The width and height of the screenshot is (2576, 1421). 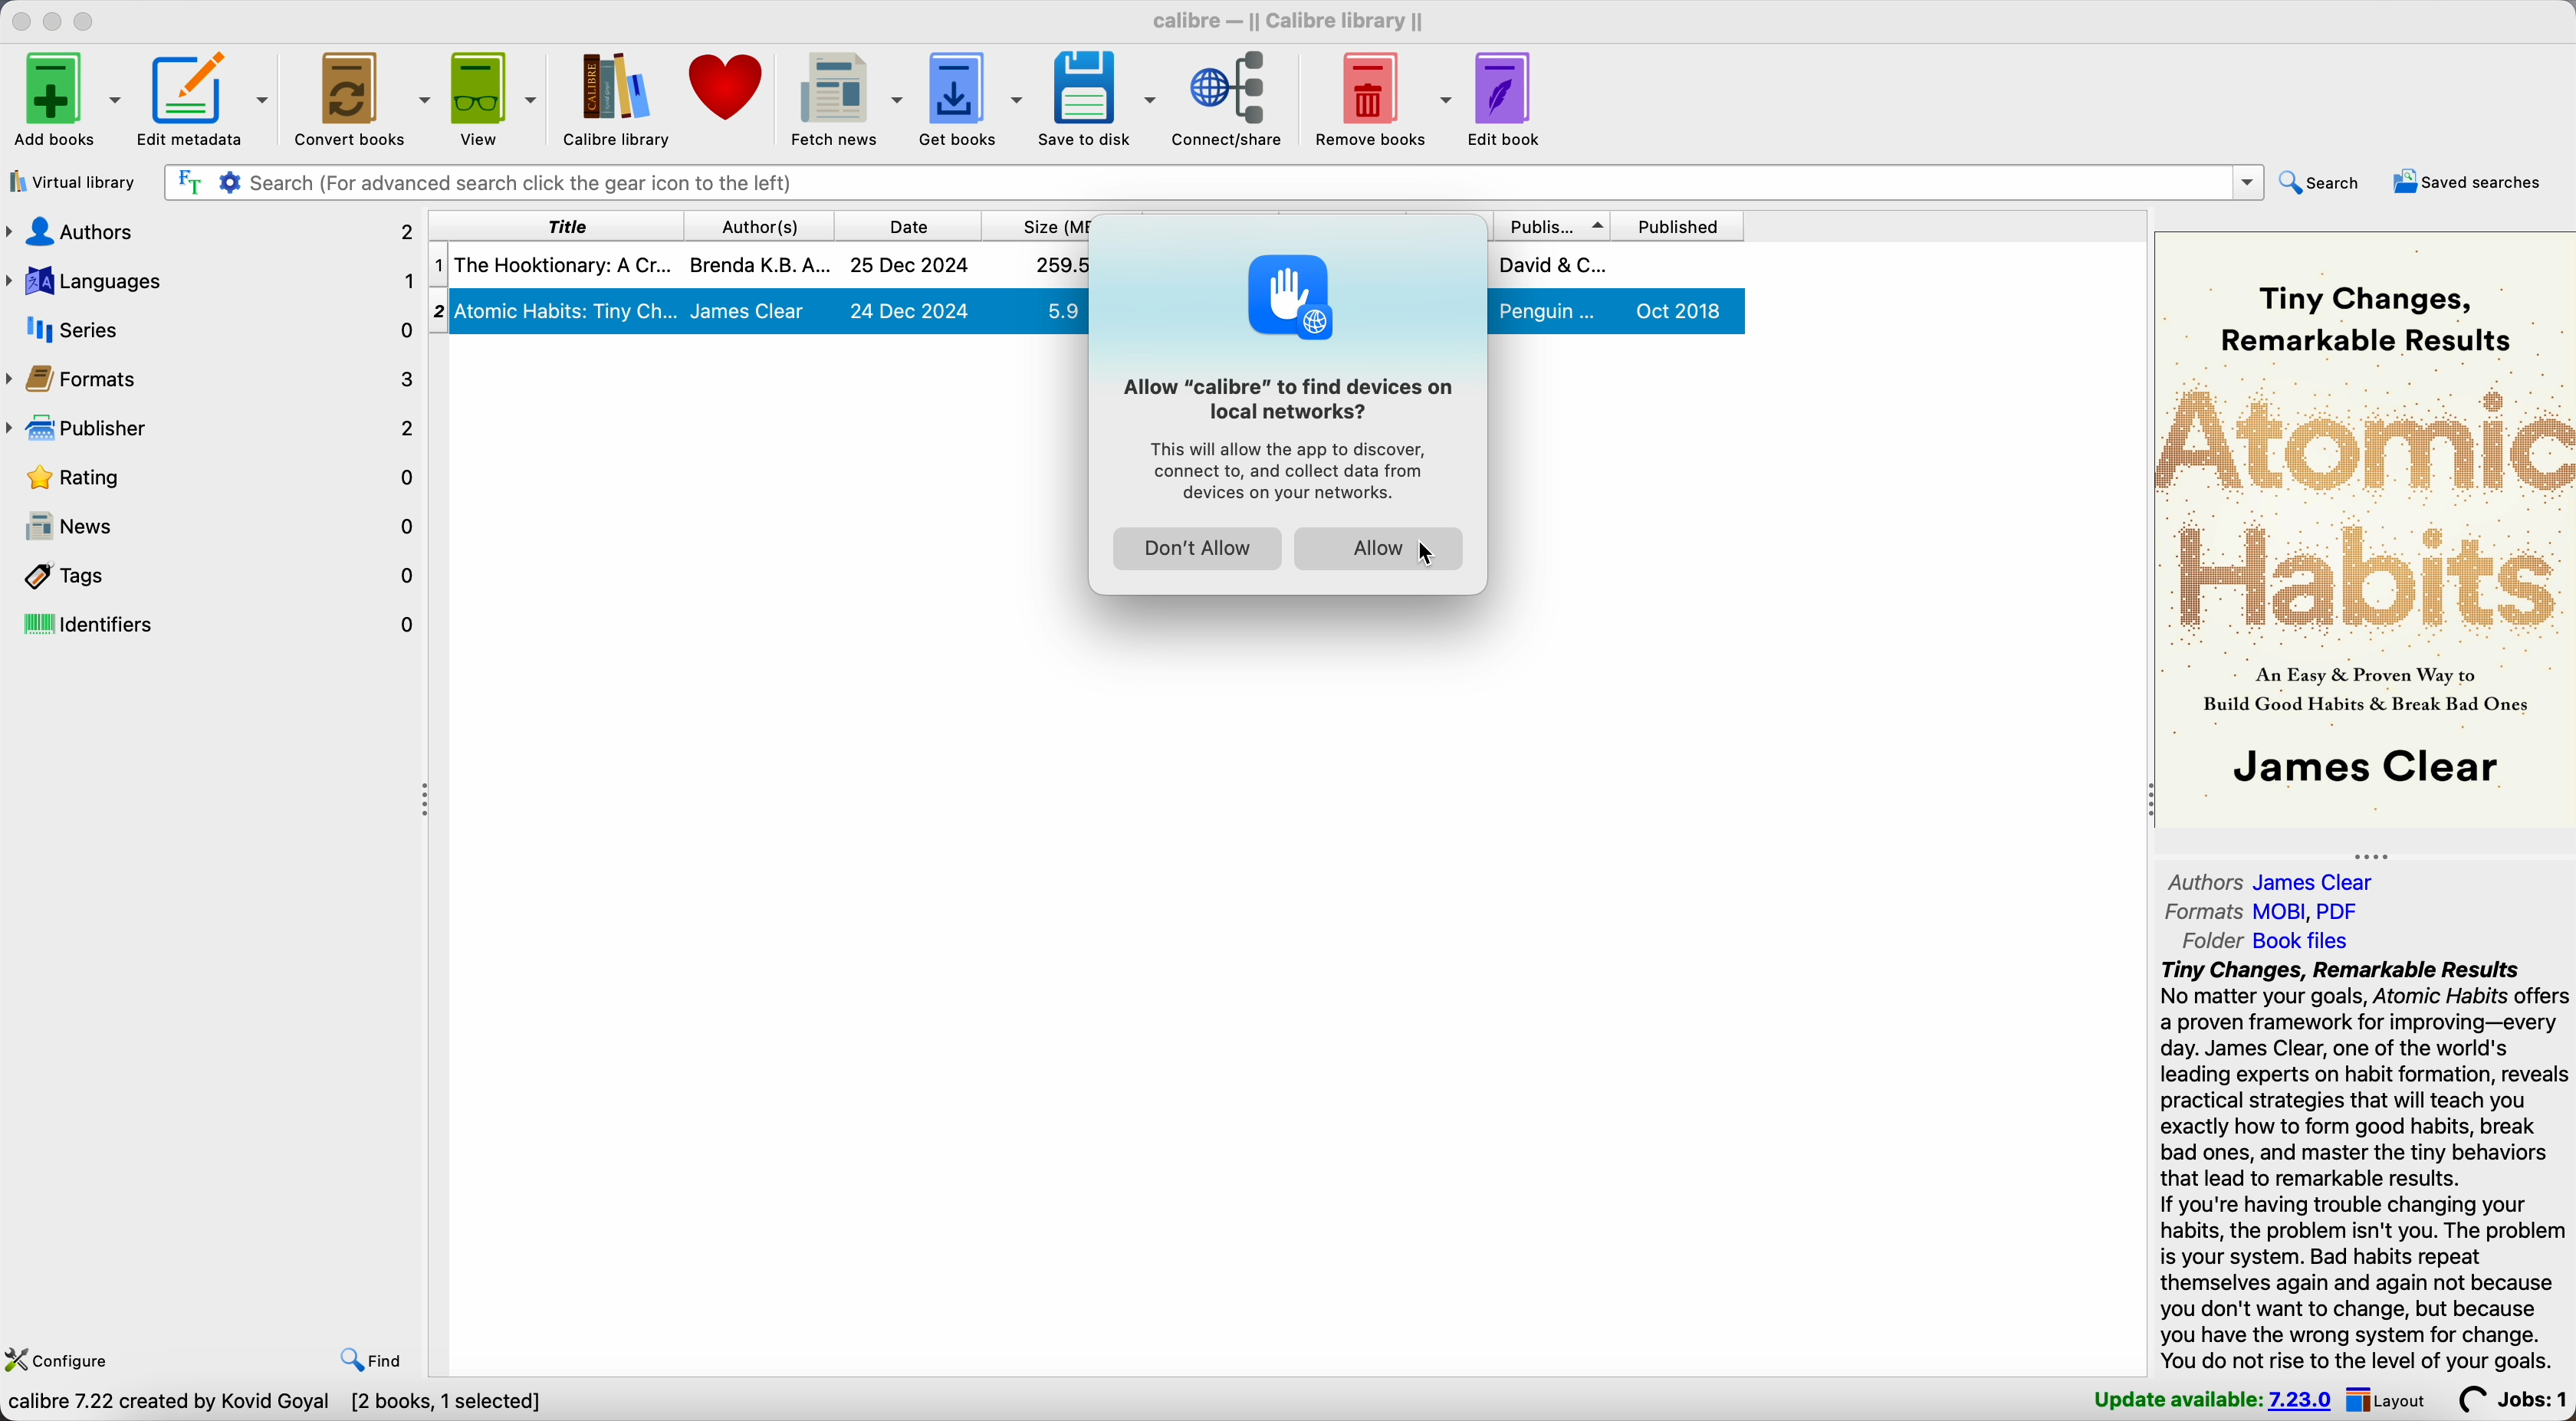 I want to click on The Hookitonary: A Cr, so click(x=562, y=264).